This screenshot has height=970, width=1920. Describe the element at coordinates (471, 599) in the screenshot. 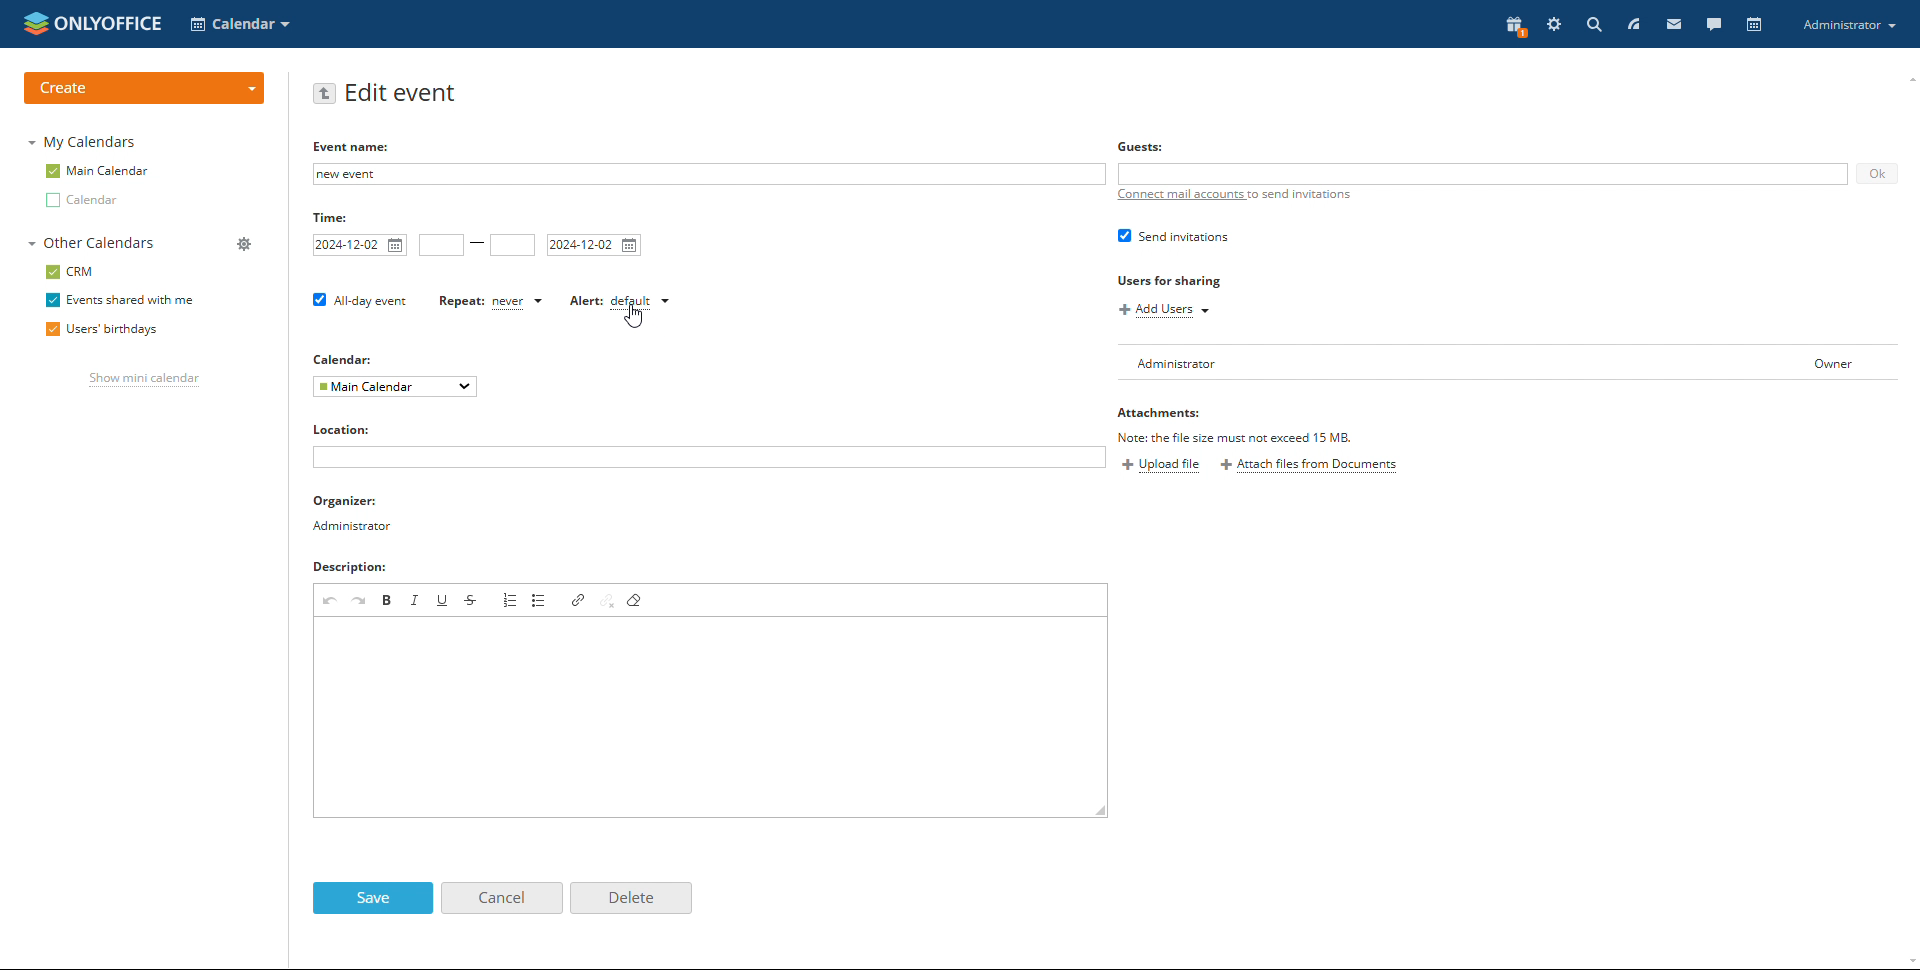

I see `strikethrough` at that location.